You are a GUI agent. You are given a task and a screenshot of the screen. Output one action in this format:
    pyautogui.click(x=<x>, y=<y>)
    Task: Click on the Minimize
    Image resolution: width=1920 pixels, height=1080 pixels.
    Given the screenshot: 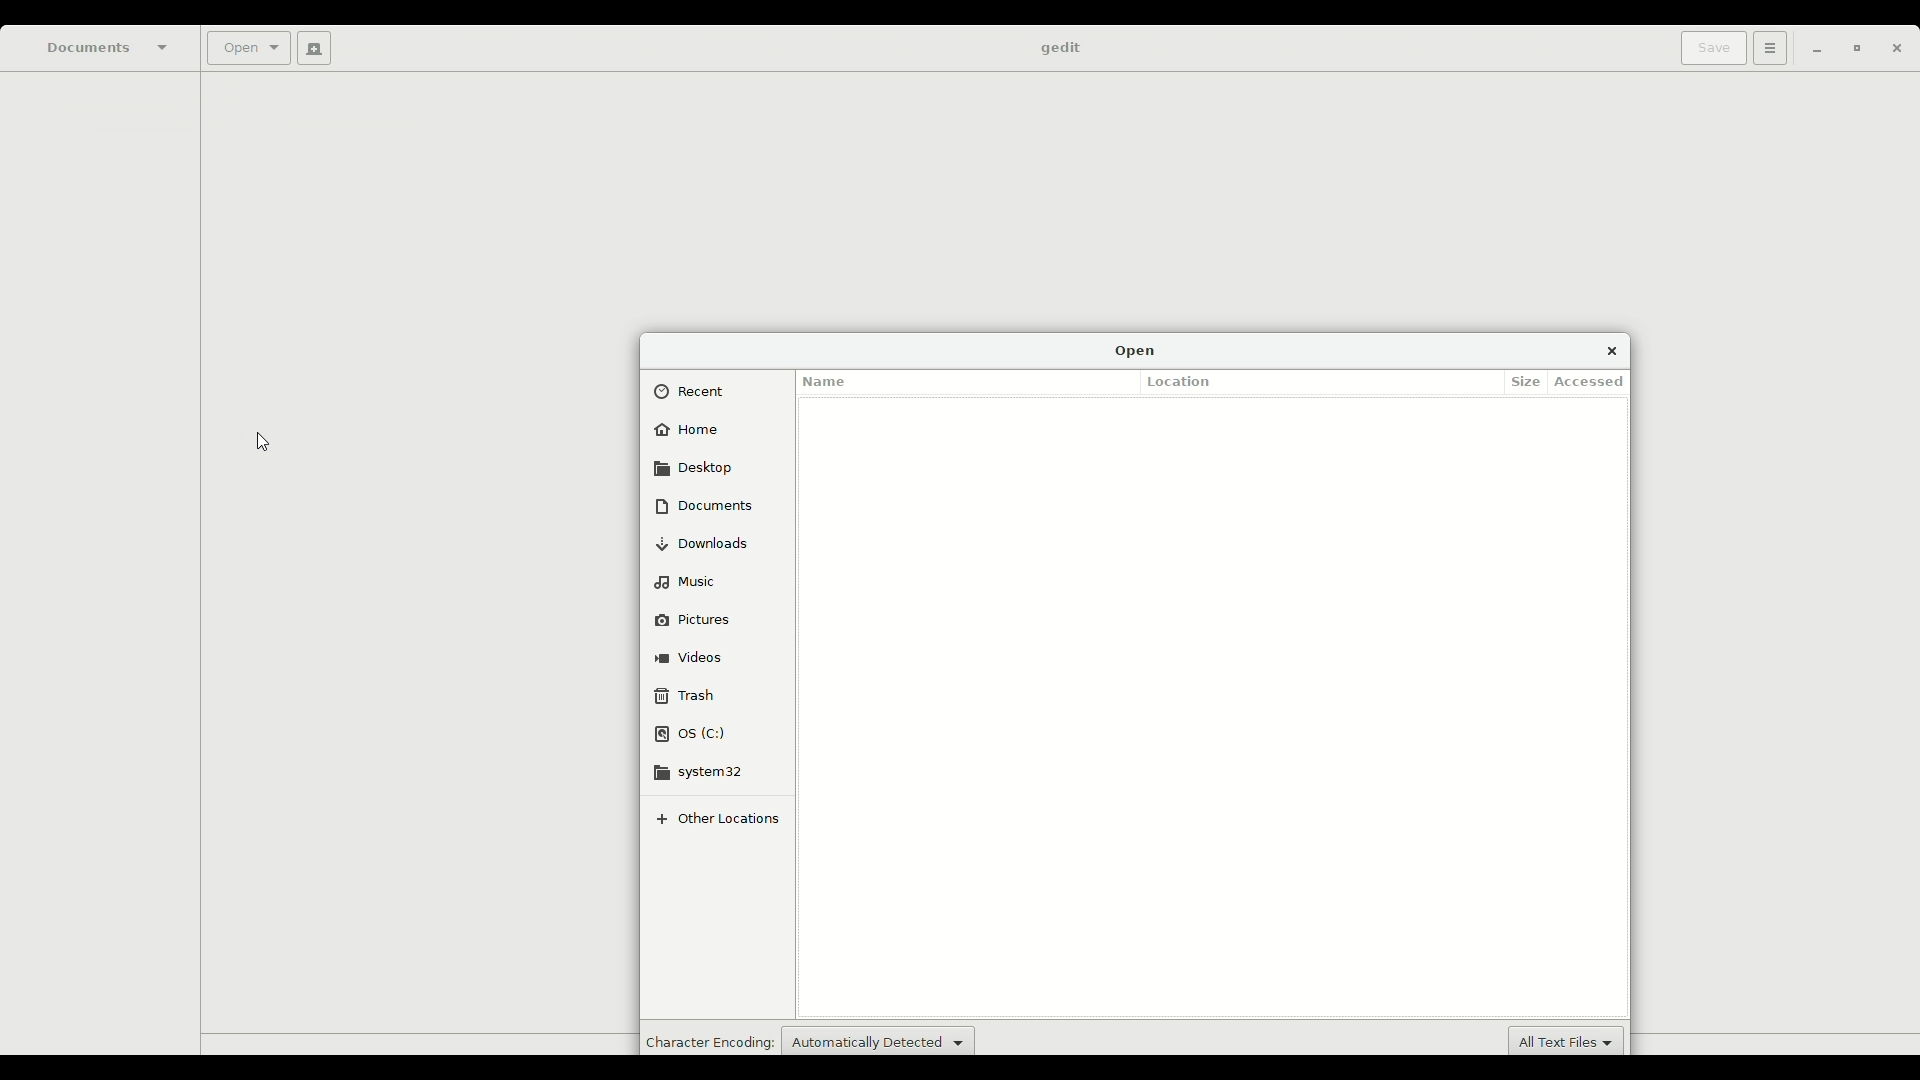 What is the action you would take?
    pyautogui.click(x=1811, y=50)
    